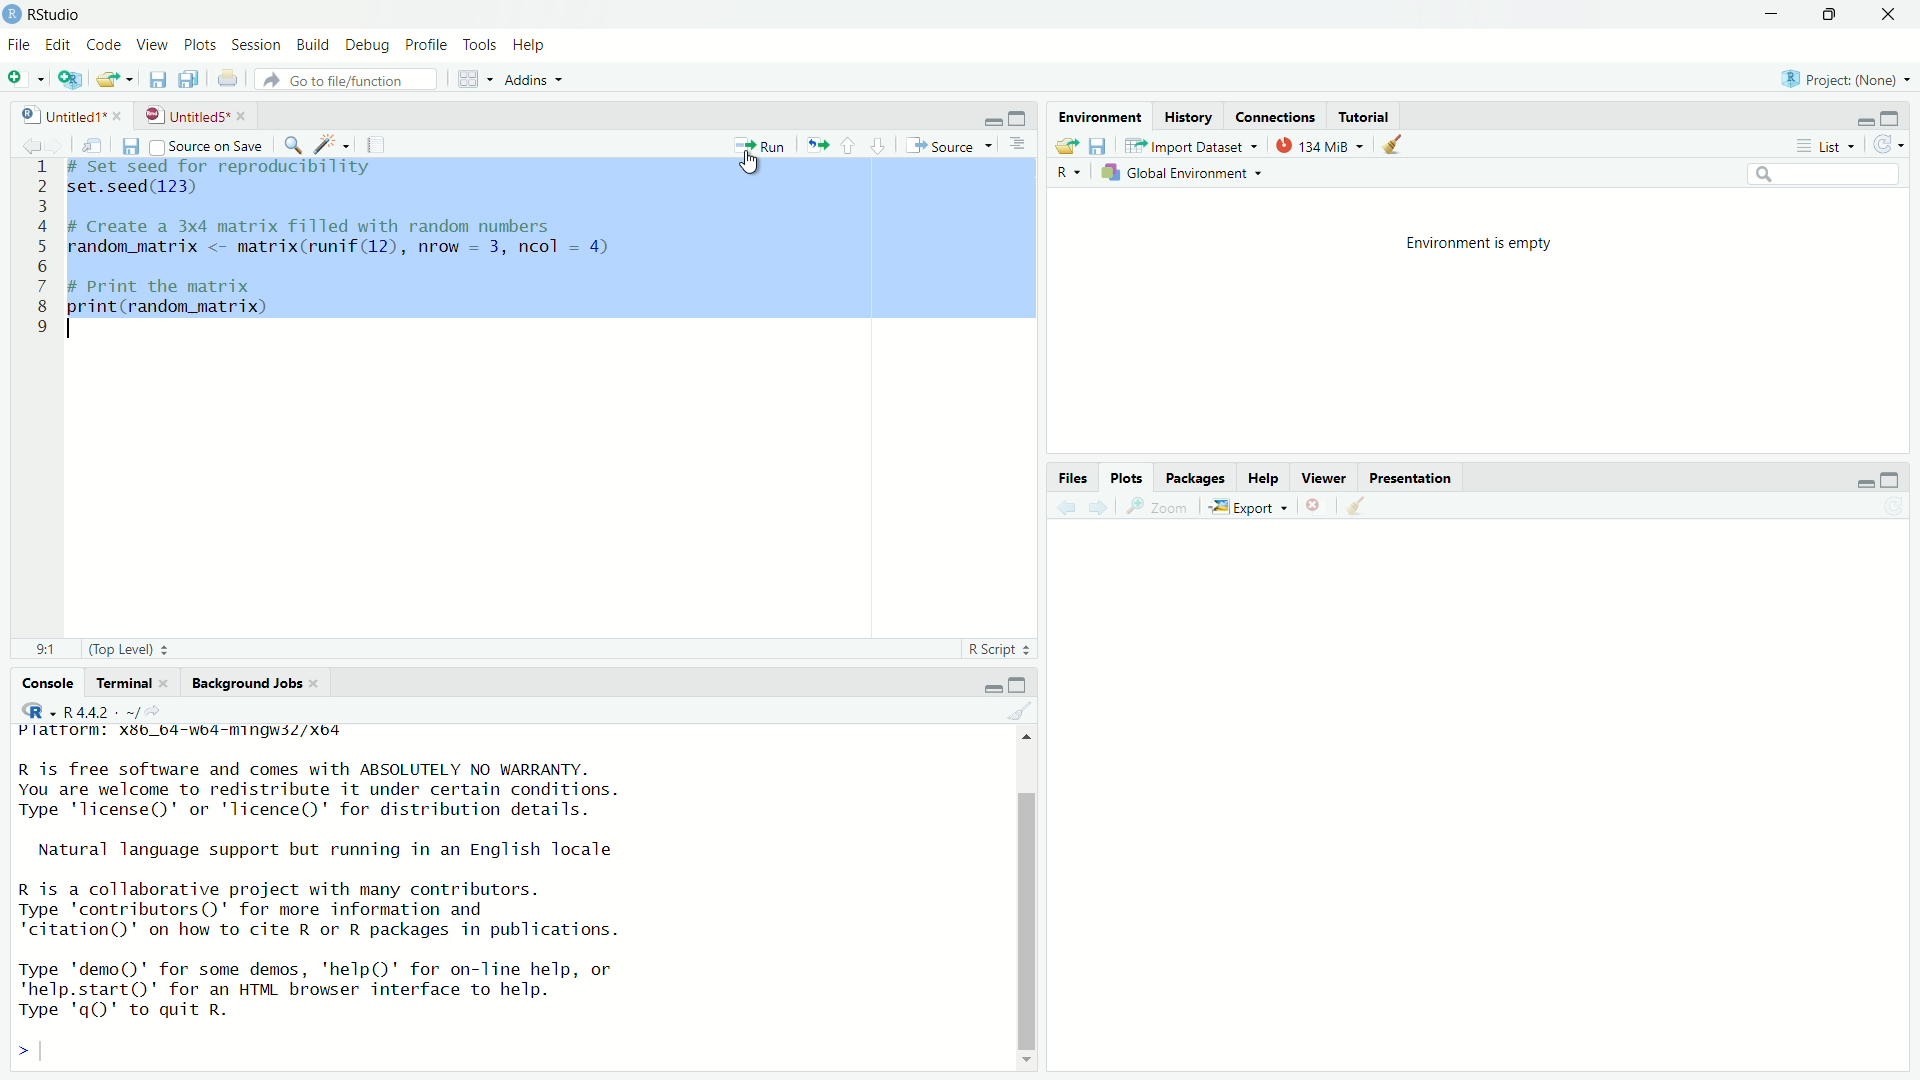  Describe the element at coordinates (1394, 147) in the screenshot. I see `clear` at that location.